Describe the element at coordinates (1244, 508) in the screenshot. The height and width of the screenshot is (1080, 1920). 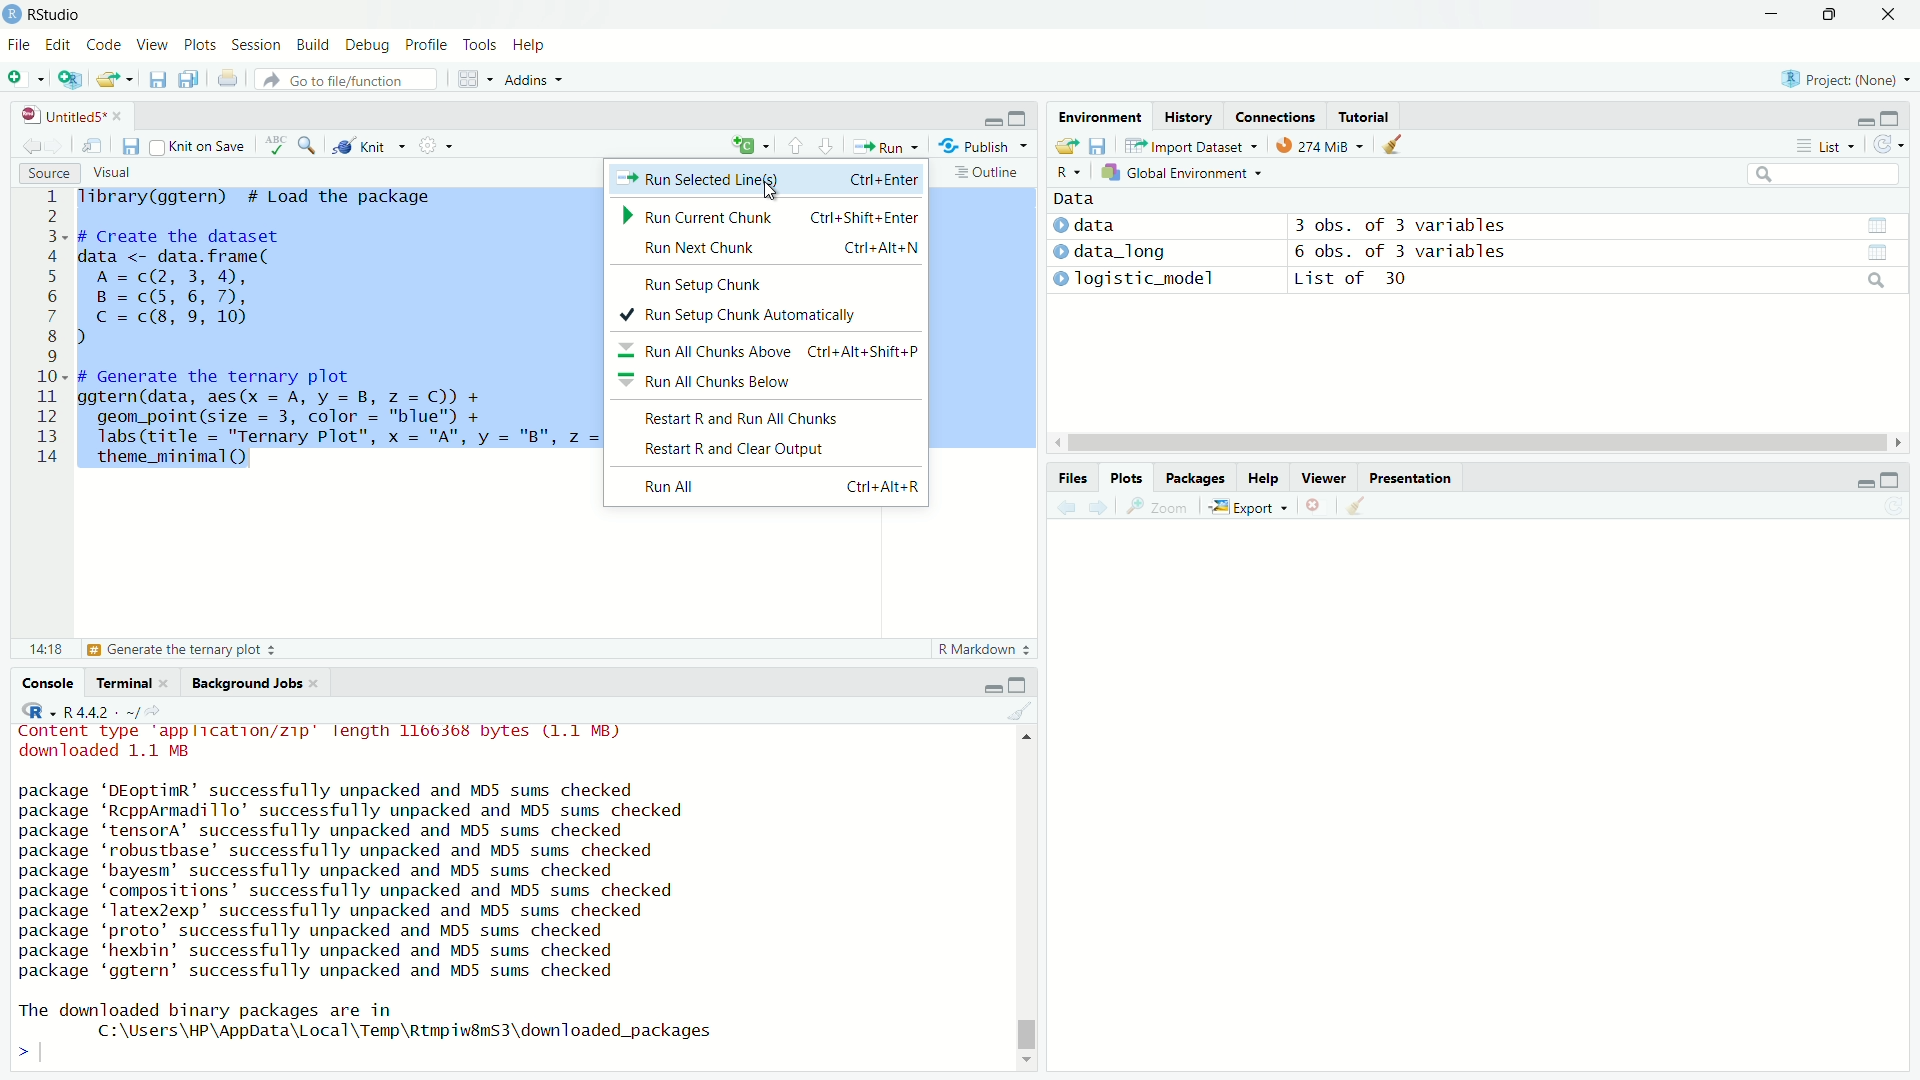
I see `| Export` at that location.